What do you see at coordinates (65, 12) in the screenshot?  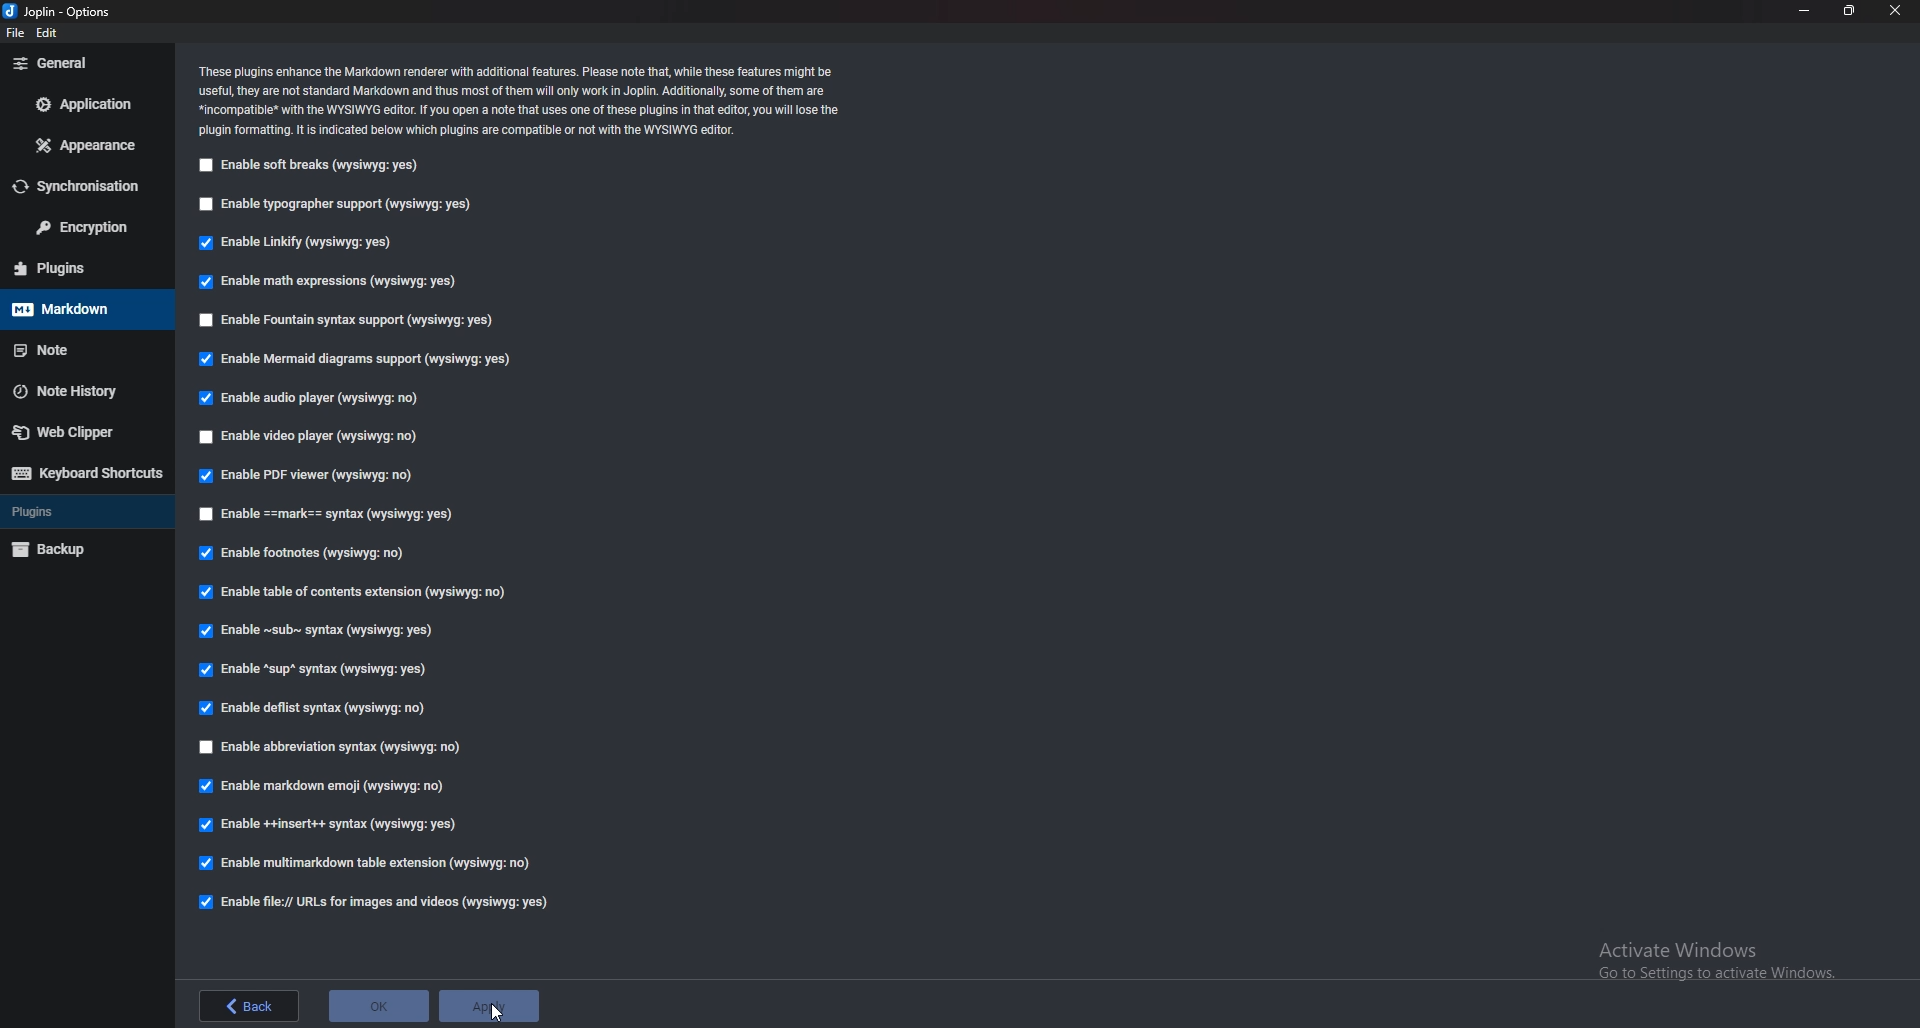 I see `joplin` at bounding box center [65, 12].